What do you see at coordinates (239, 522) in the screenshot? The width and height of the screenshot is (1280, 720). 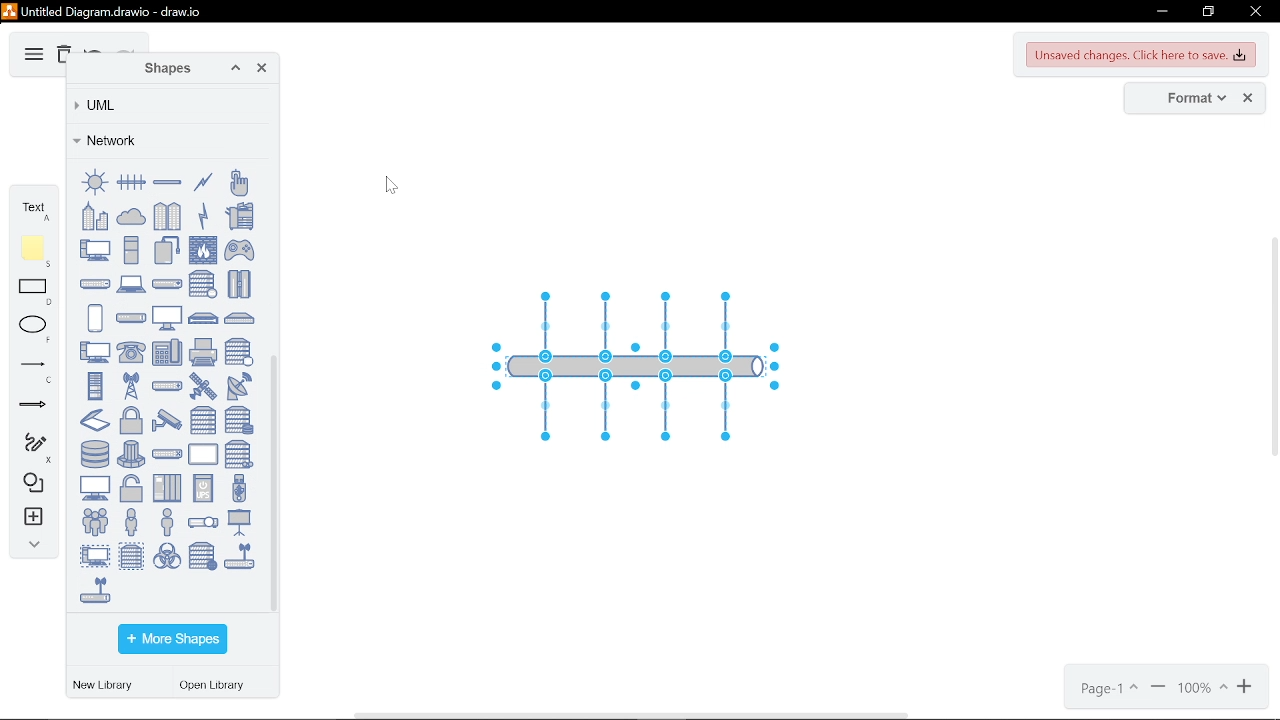 I see `video projector screen` at bounding box center [239, 522].